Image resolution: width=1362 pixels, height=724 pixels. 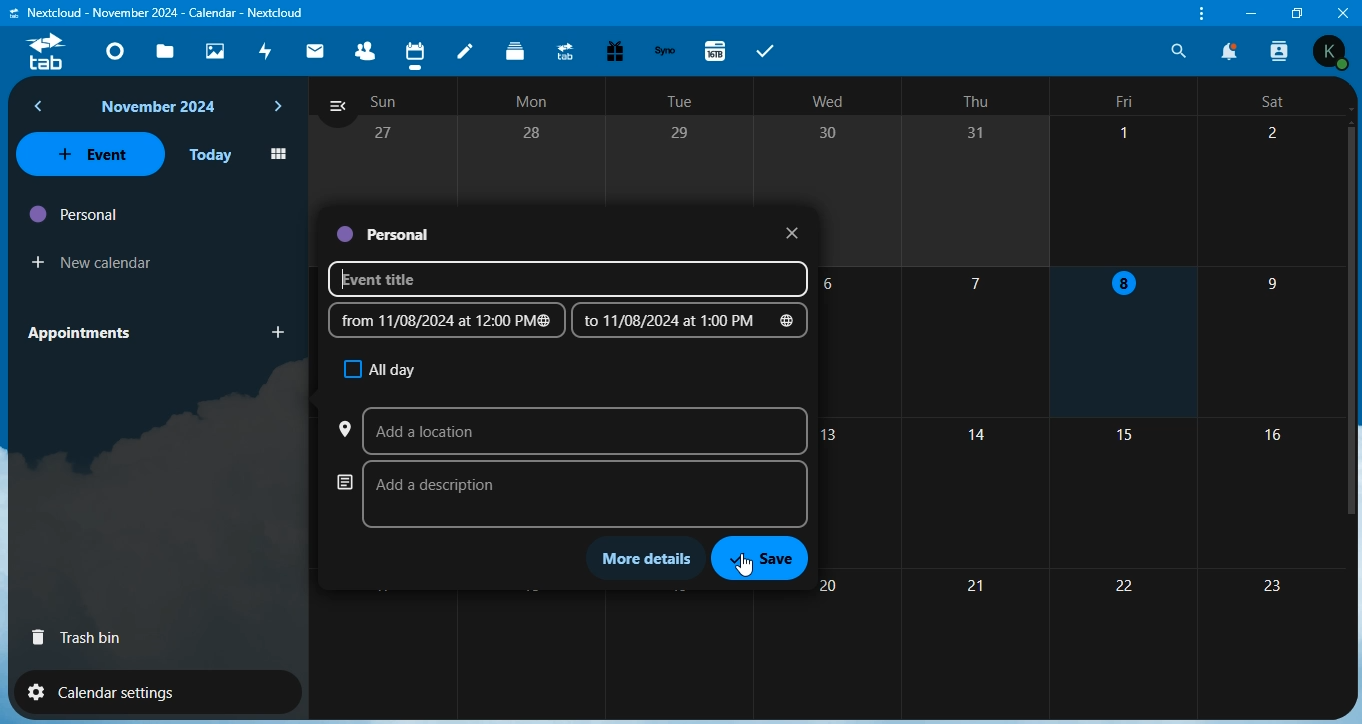 I want to click on date, so click(x=789, y=232).